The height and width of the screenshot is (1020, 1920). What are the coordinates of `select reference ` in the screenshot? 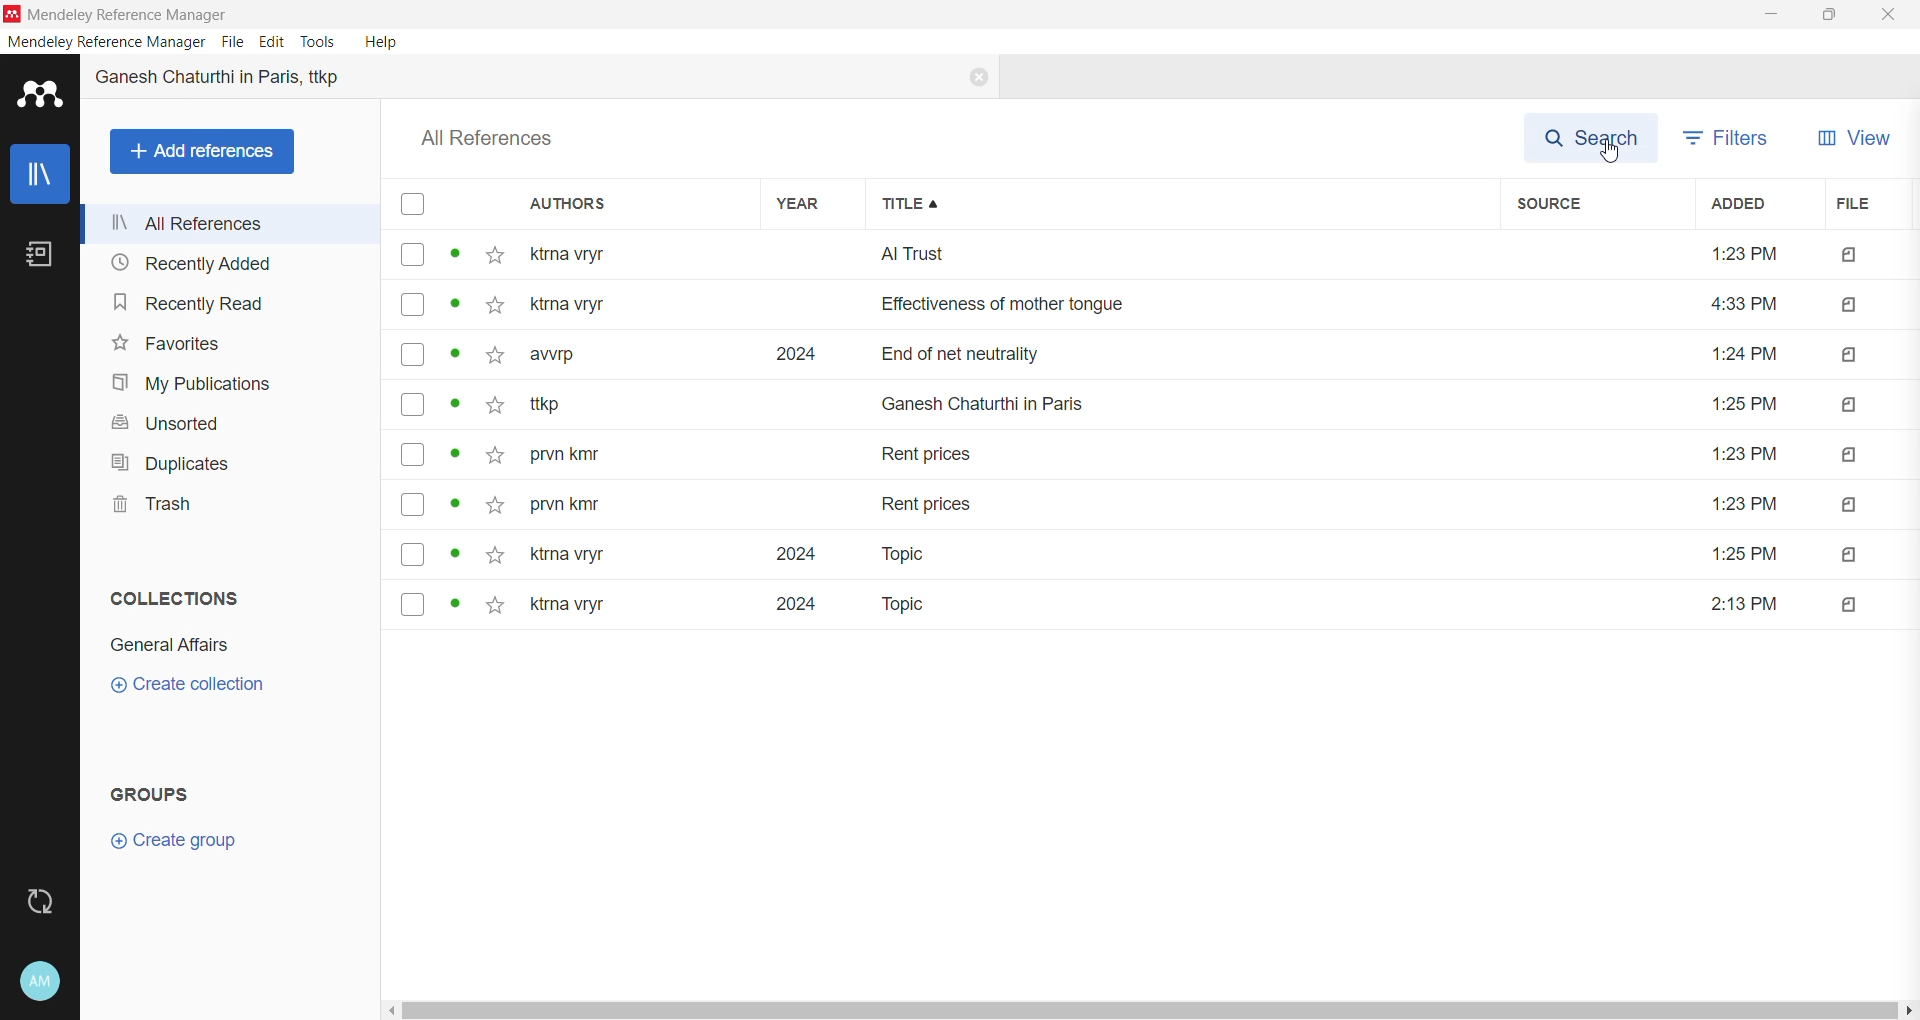 It's located at (413, 503).